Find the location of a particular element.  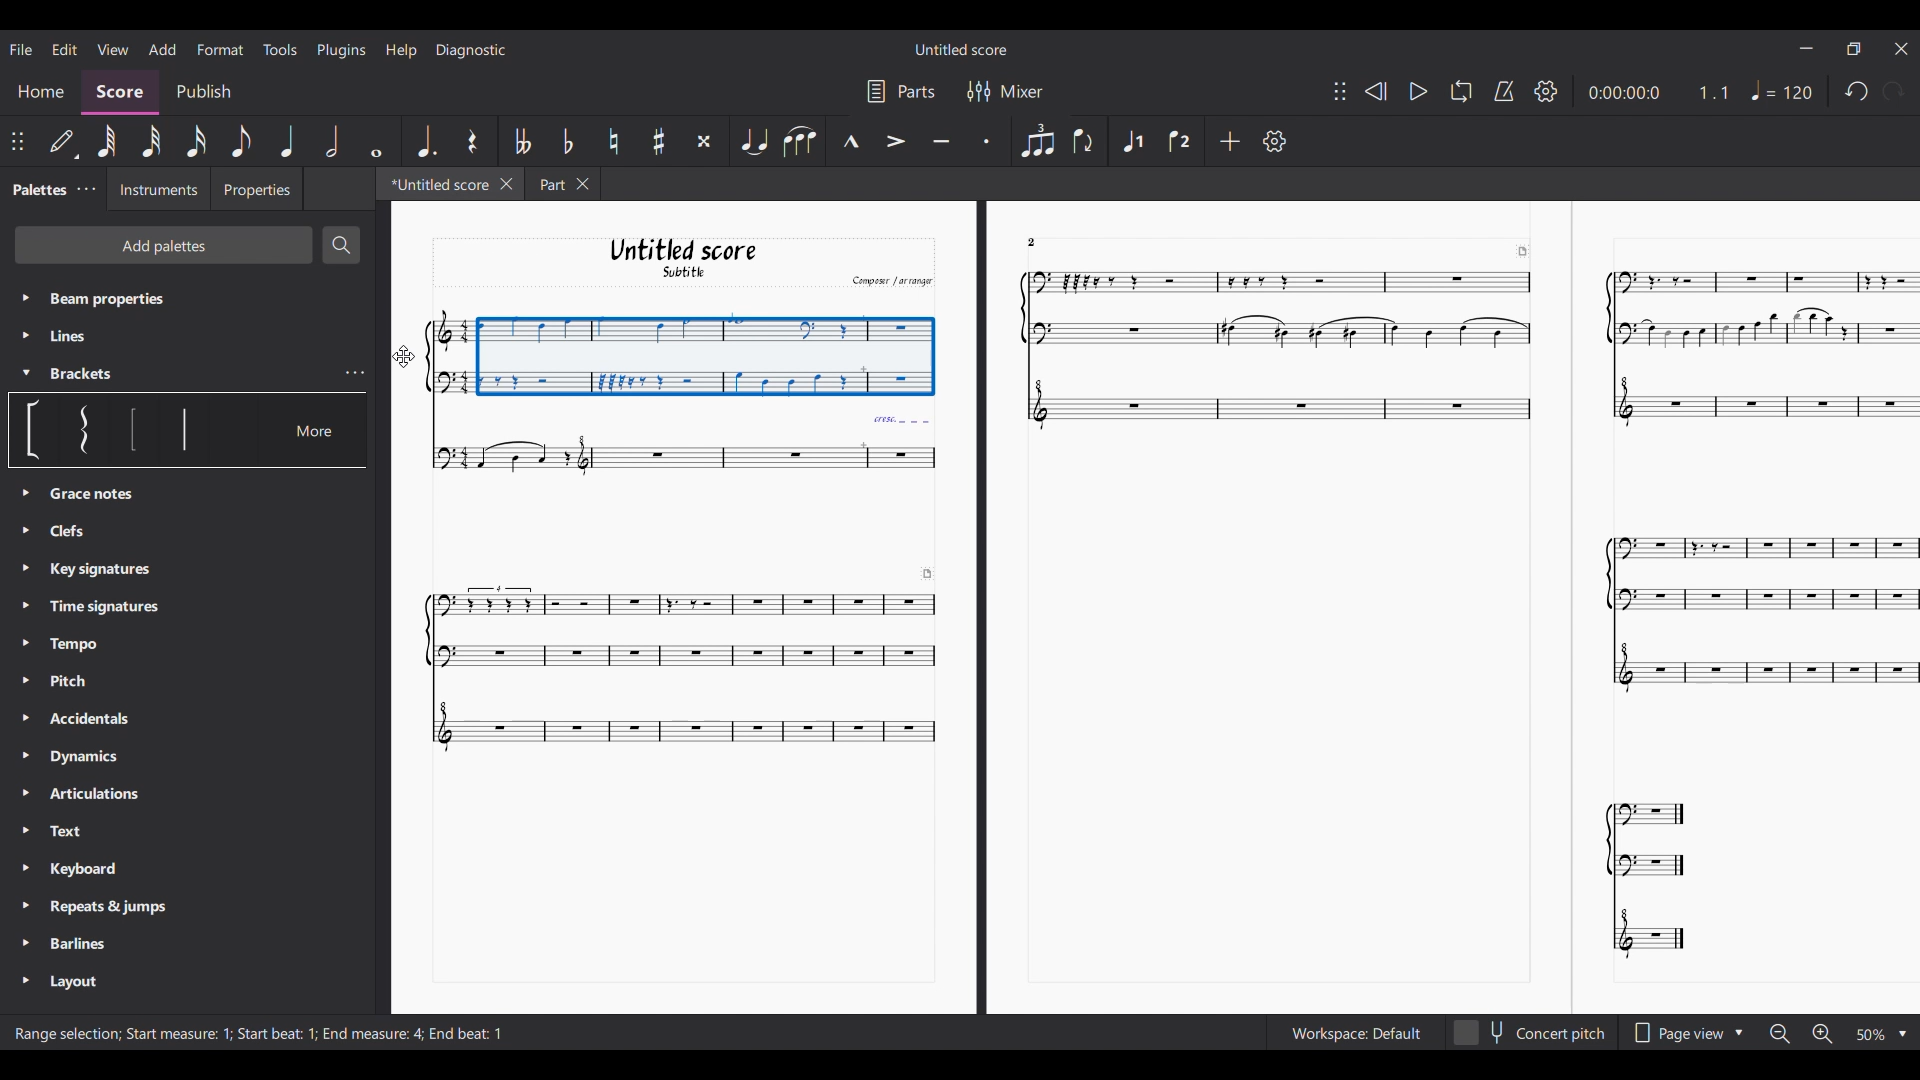

Toggle natural is located at coordinates (613, 141).